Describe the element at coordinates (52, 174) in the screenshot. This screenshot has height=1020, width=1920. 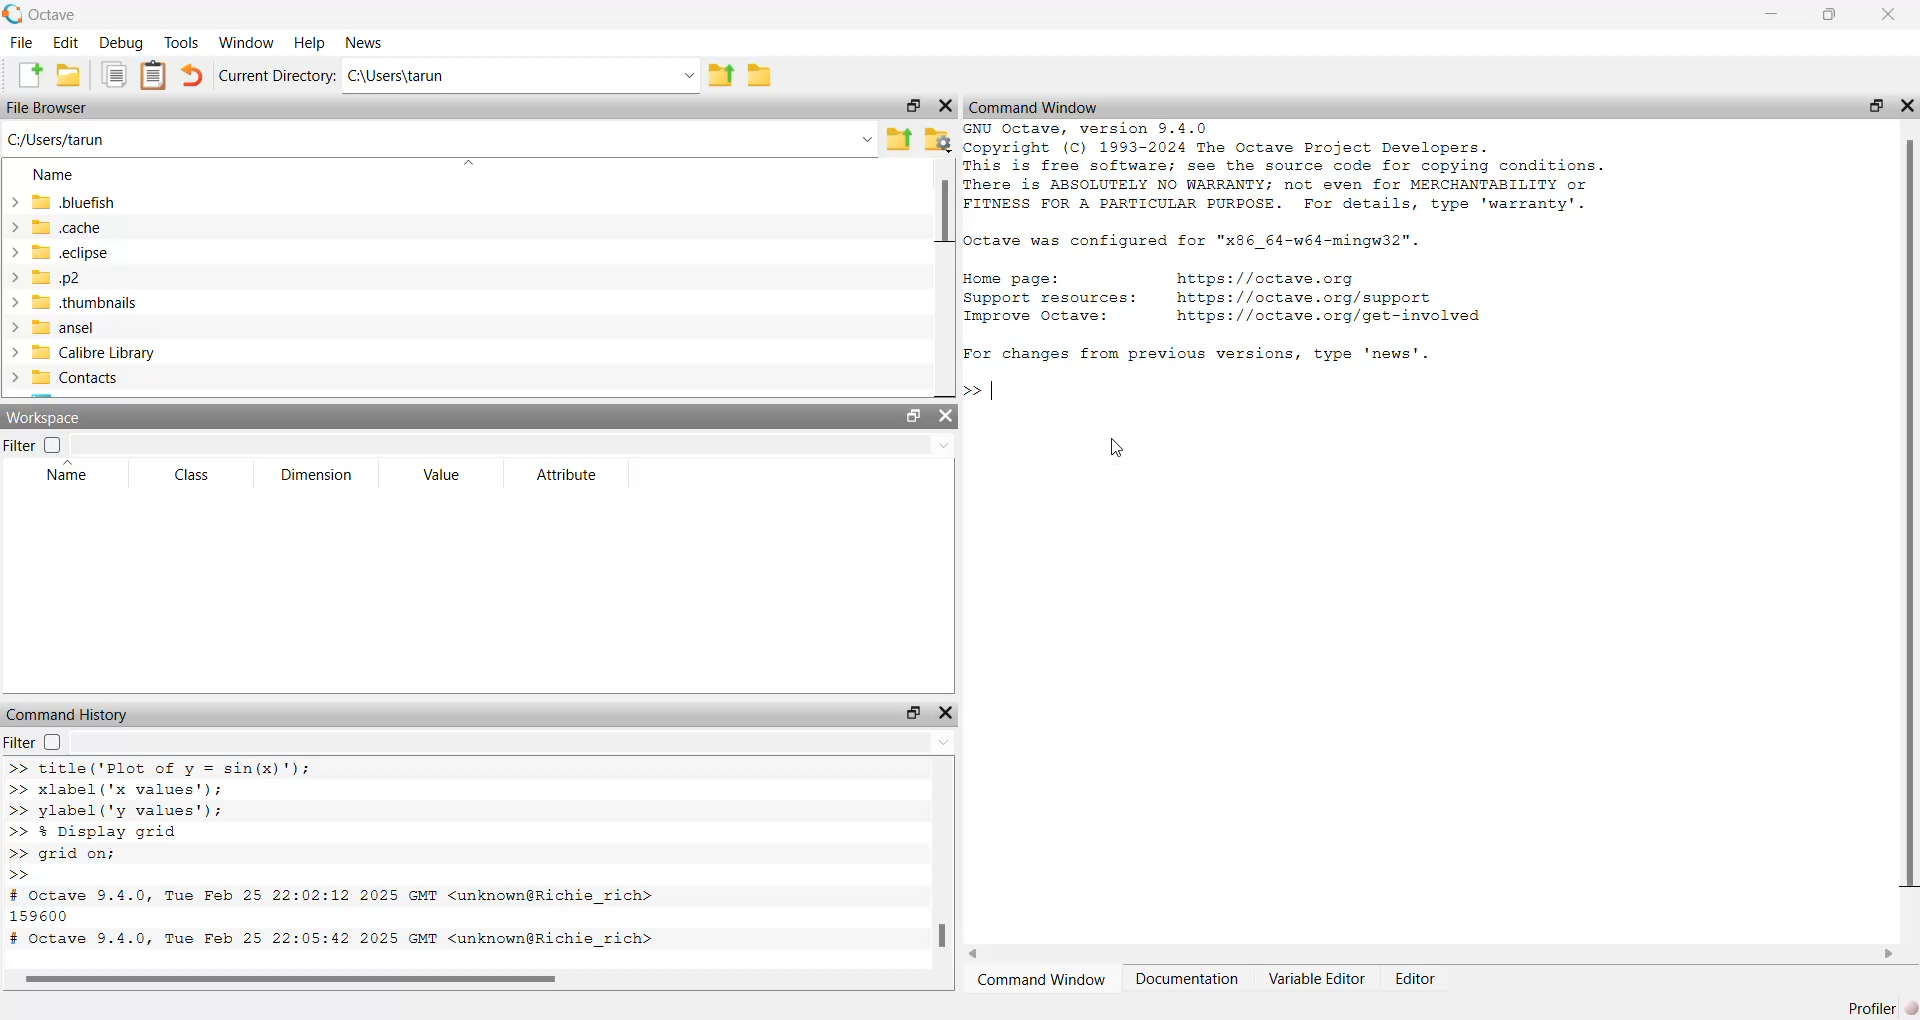
I see `Name` at that location.